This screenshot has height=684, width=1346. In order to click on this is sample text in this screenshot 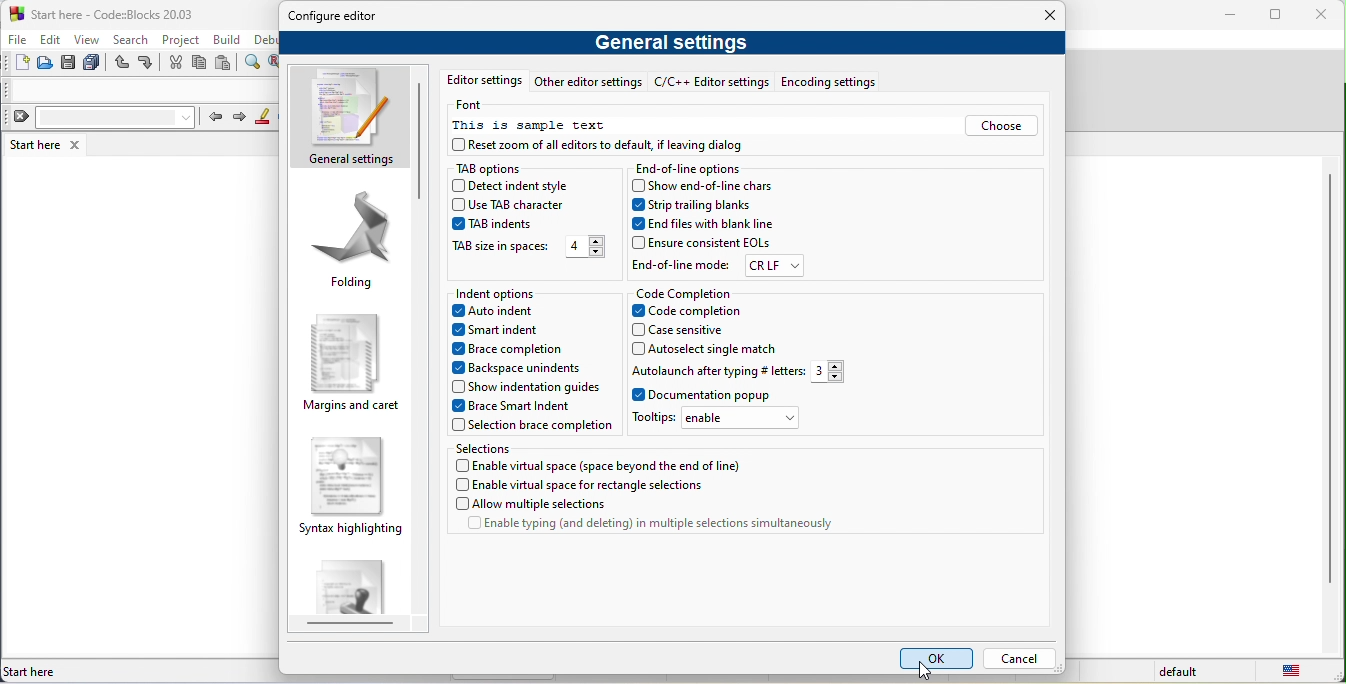, I will do `click(543, 126)`.